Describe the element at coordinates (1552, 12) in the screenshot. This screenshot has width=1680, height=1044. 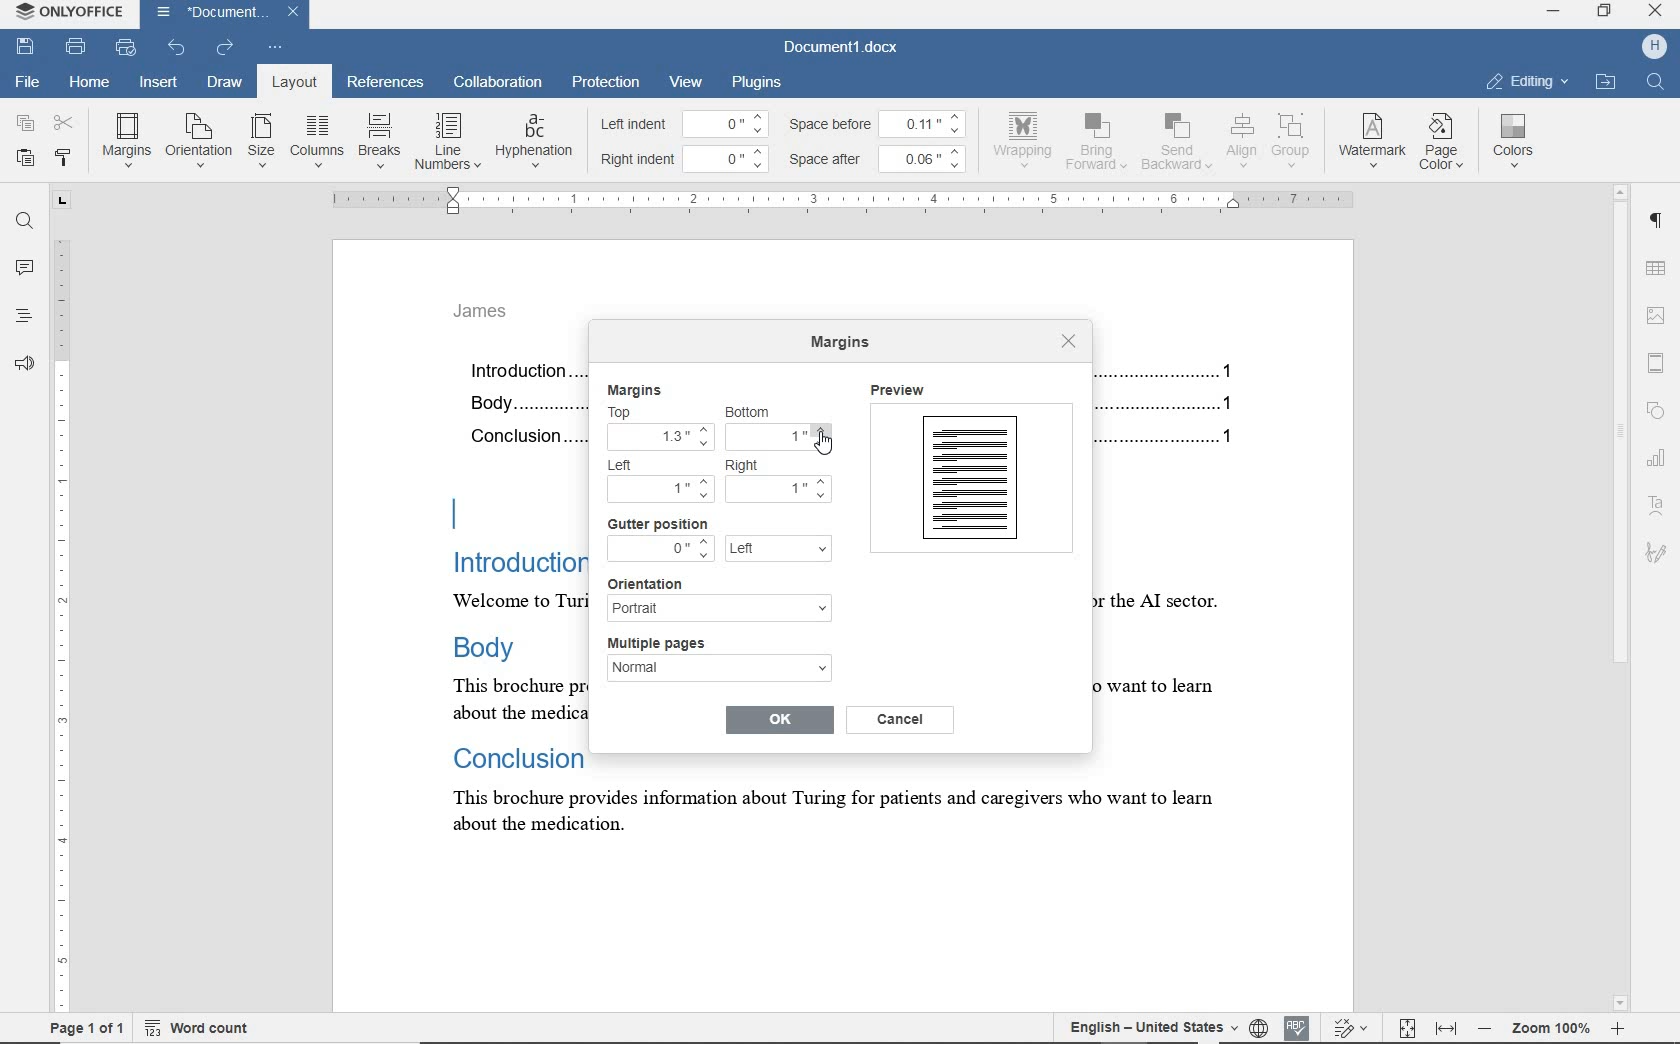
I see `MINIMIZE` at that location.